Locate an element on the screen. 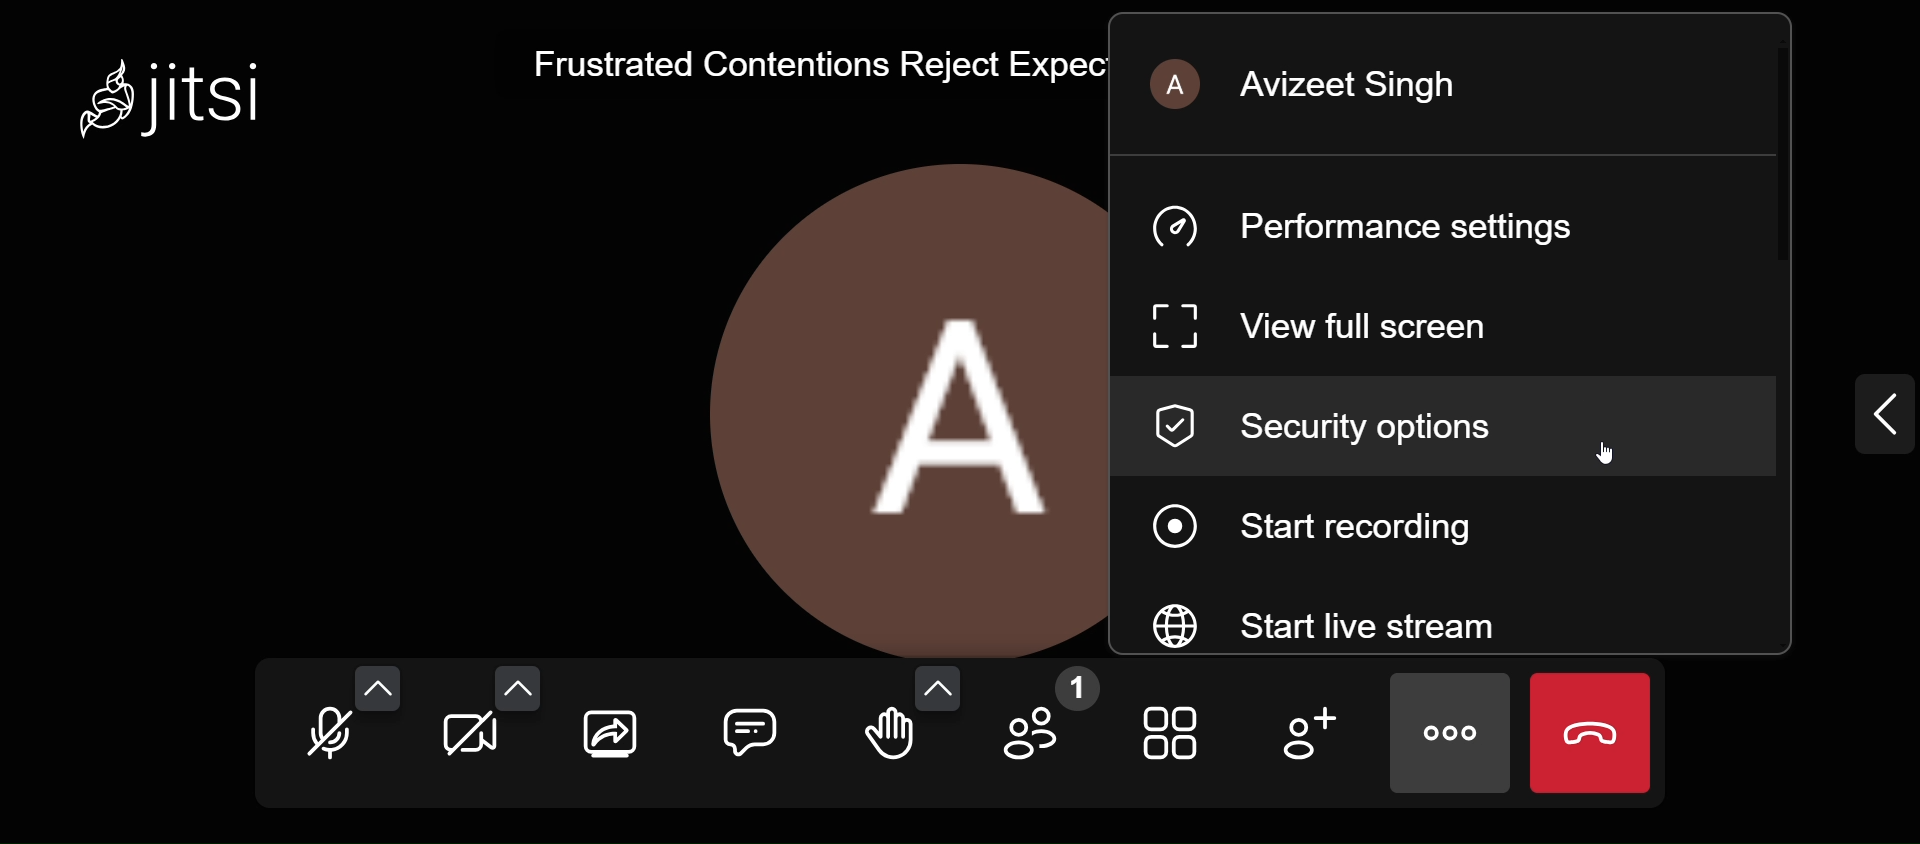 Image resolution: width=1920 pixels, height=844 pixels. cursor is located at coordinates (1616, 455).